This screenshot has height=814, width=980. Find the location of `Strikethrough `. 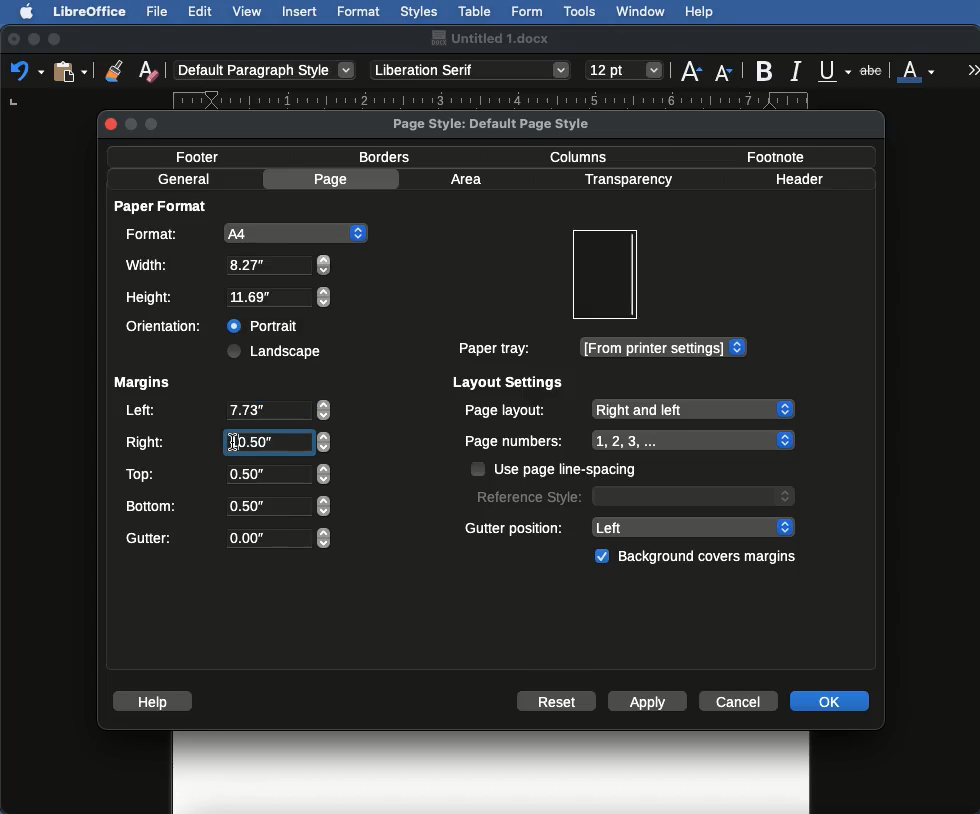

Strikethrough  is located at coordinates (873, 69).